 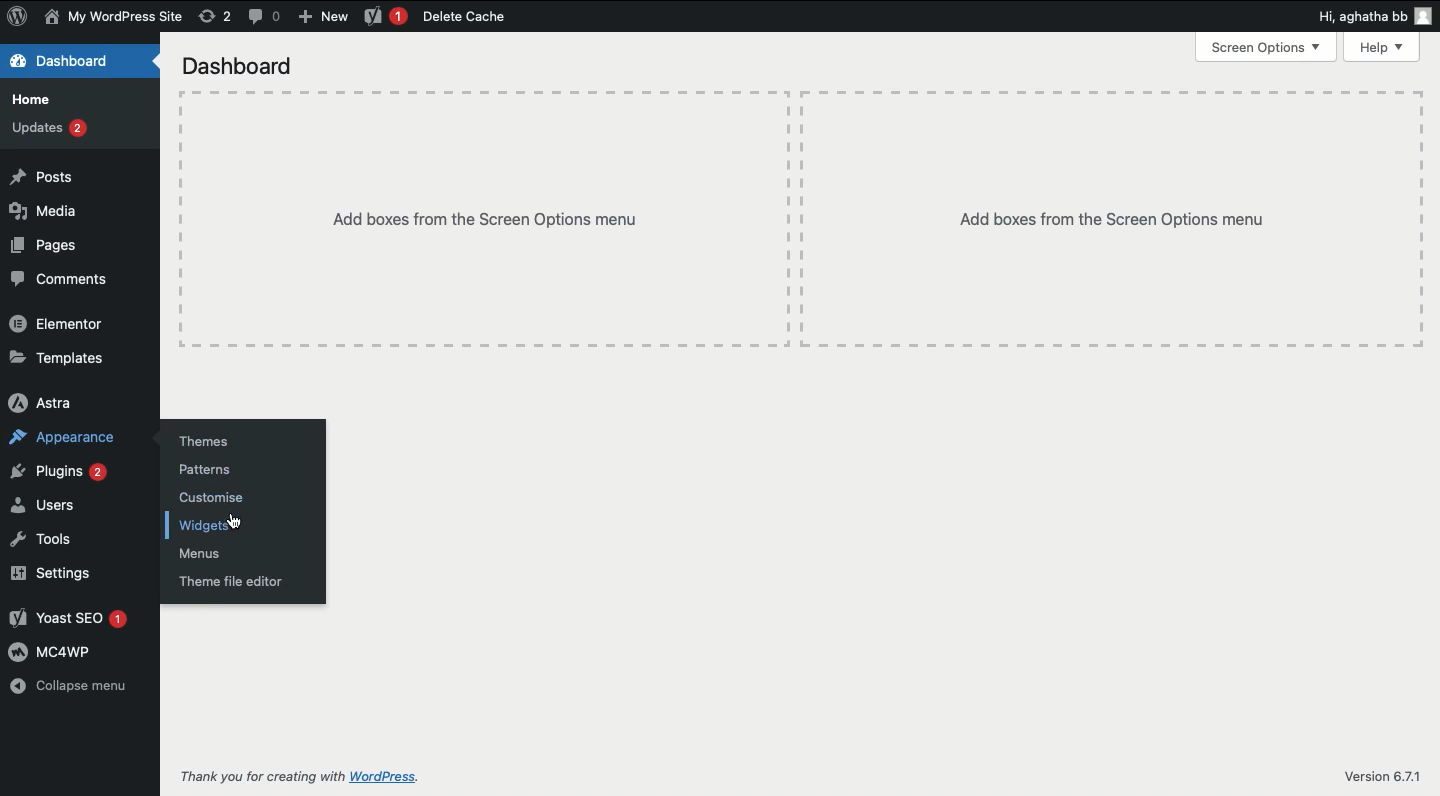 I want to click on Astra, so click(x=56, y=400).